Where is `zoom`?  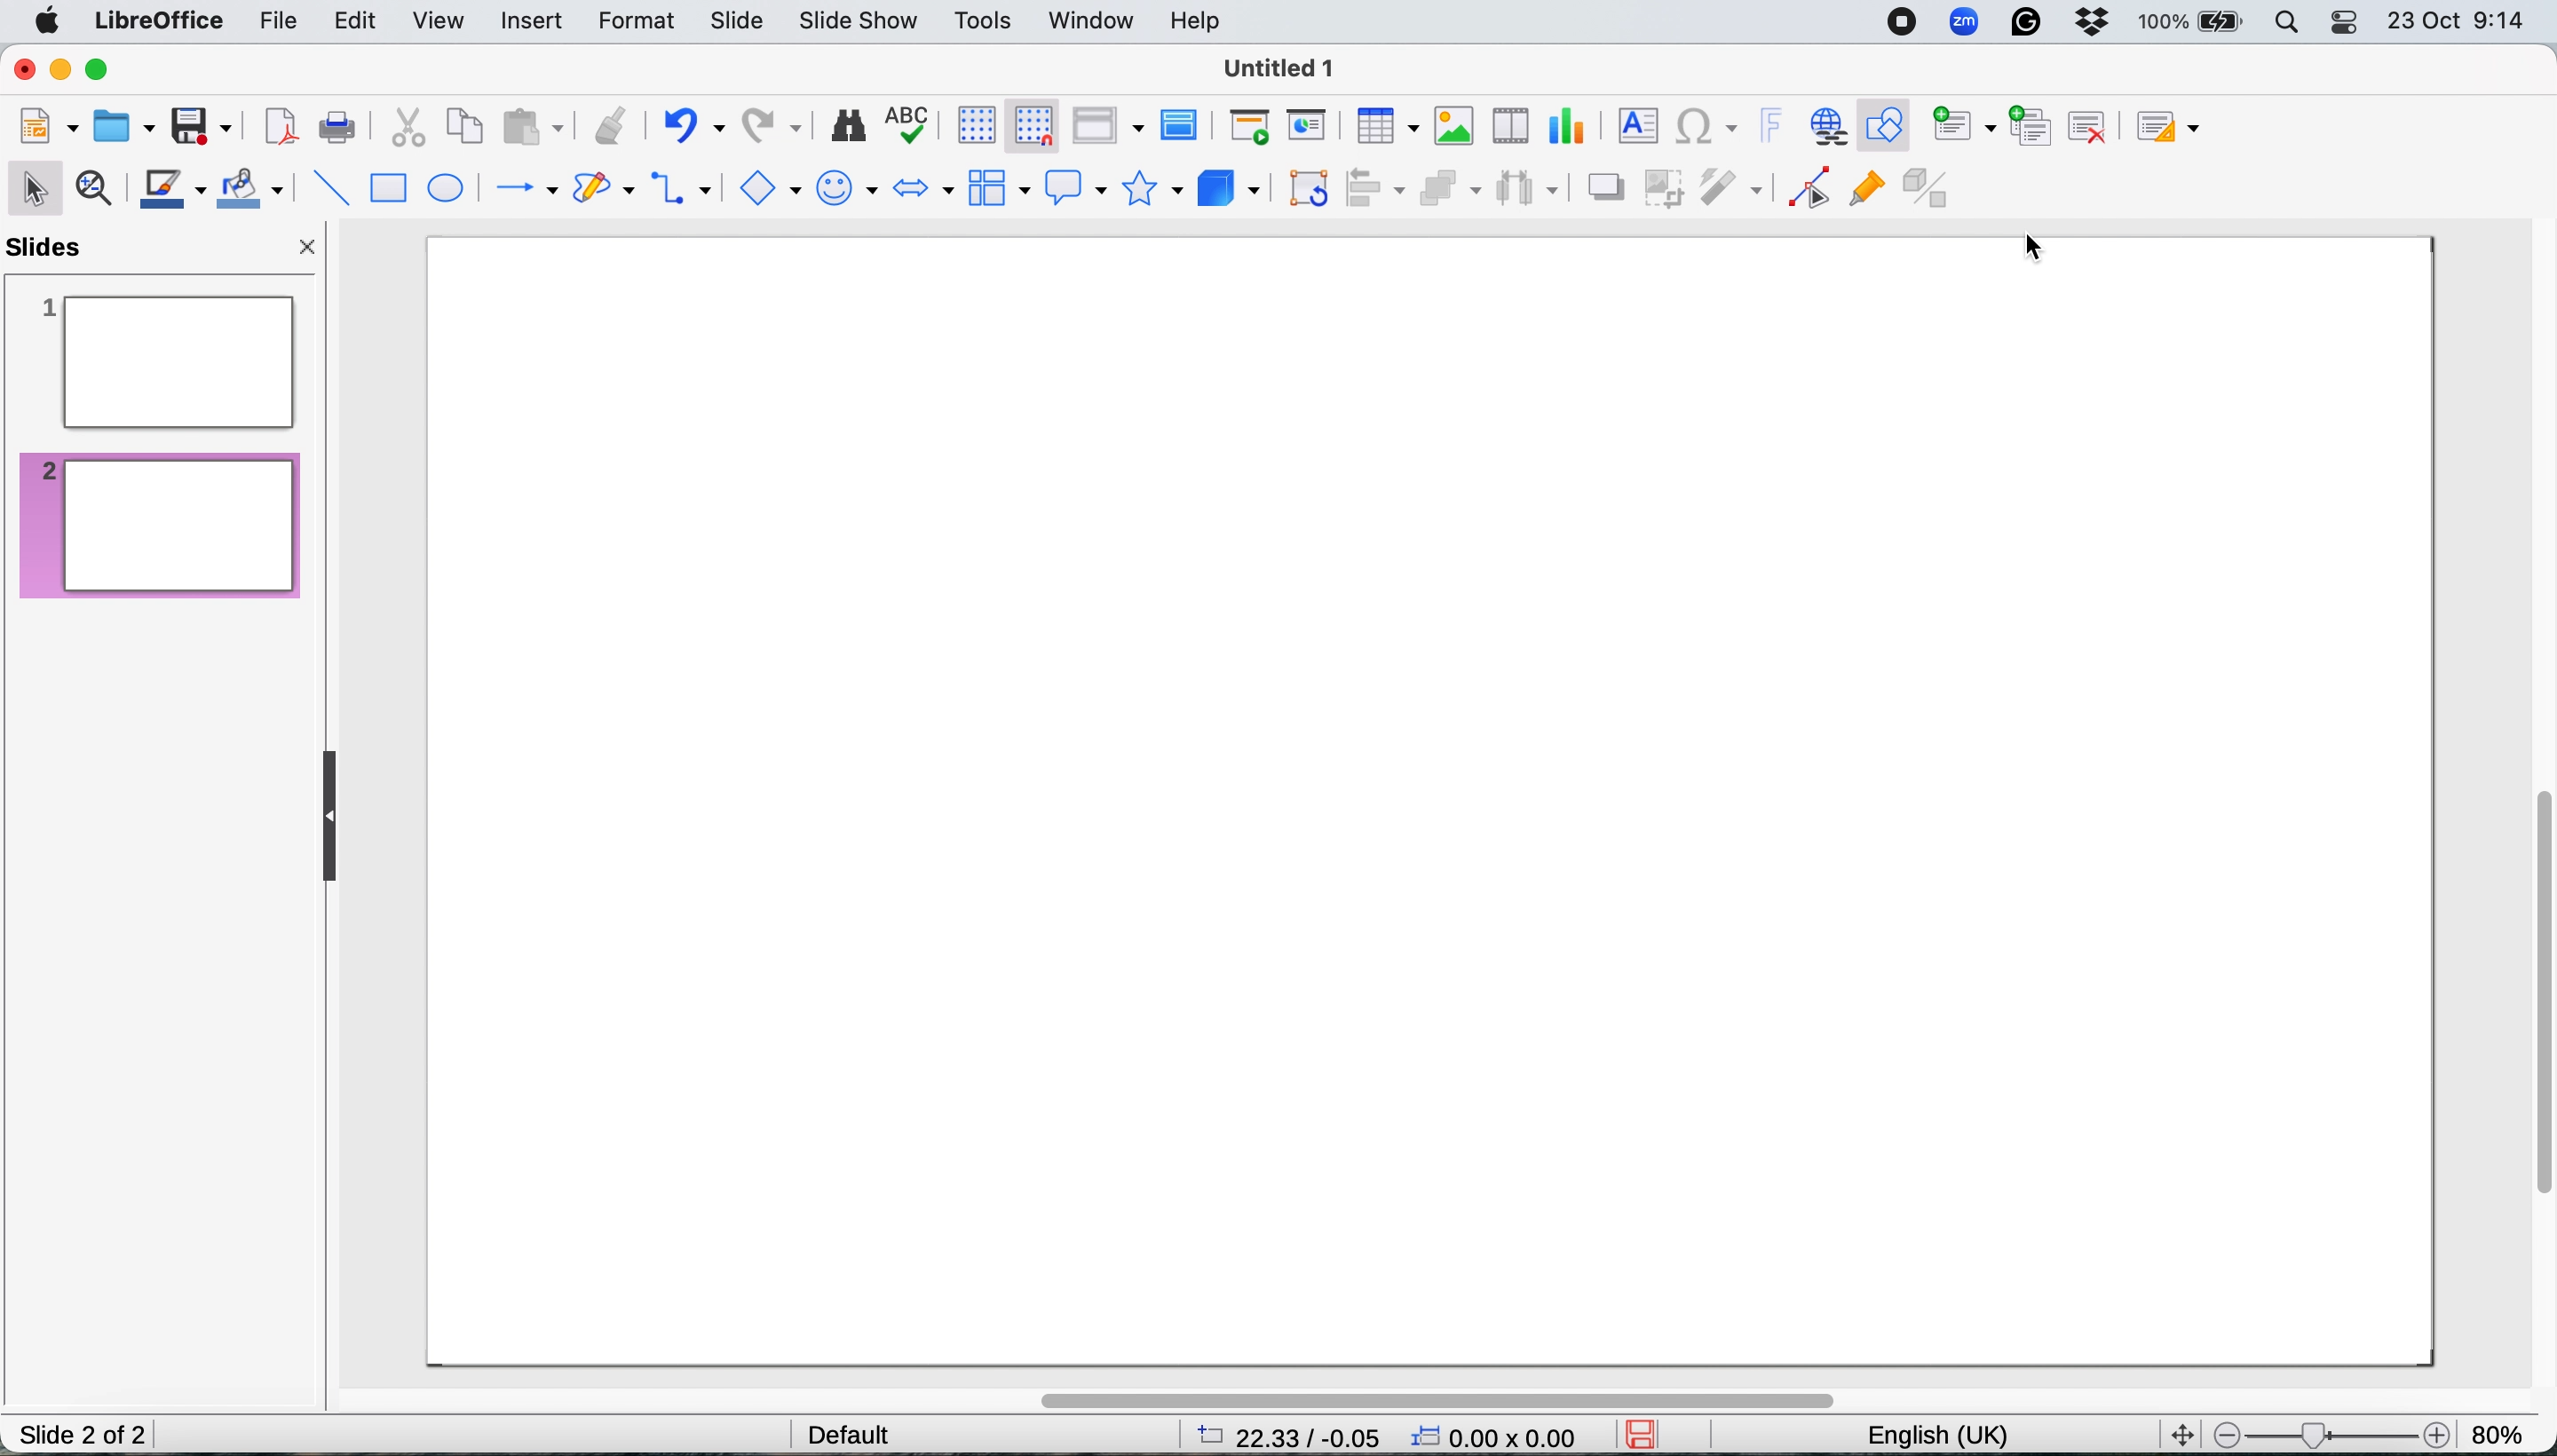 zoom is located at coordinates (1968, 24).